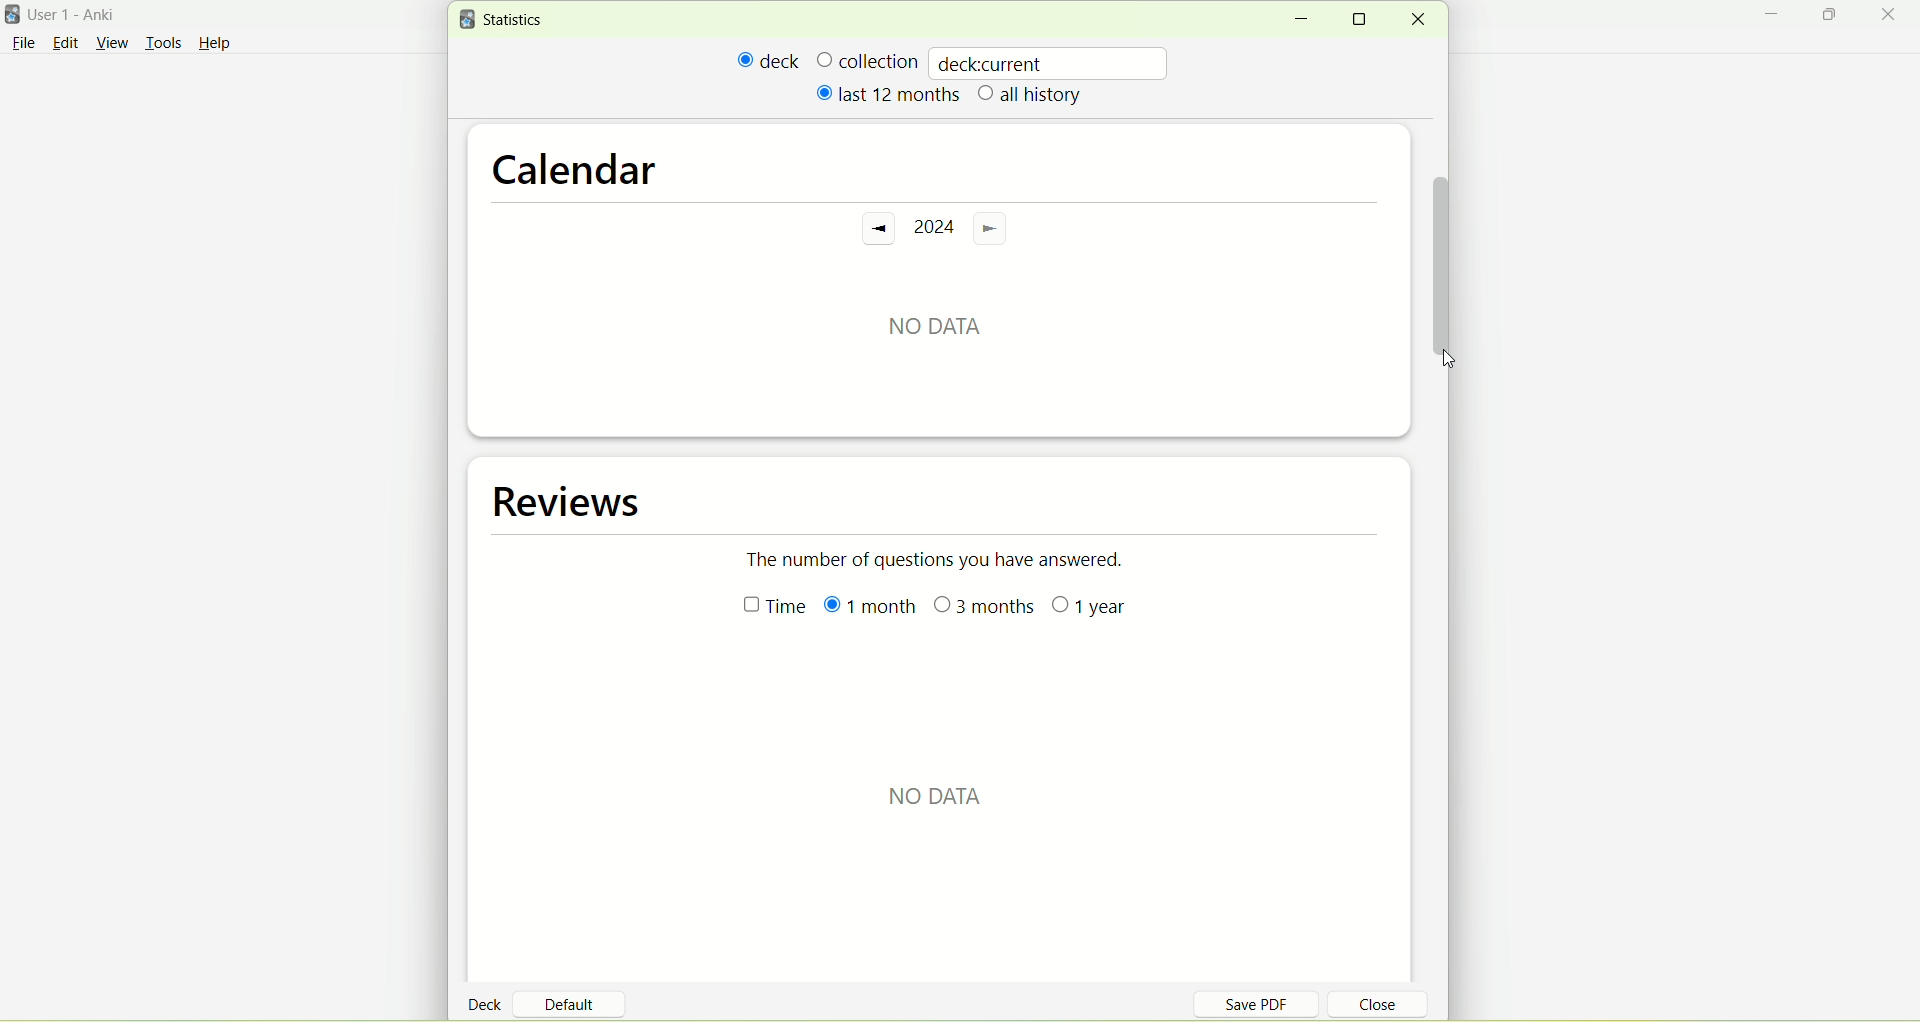  I want to click on deck, so click(769, 60).